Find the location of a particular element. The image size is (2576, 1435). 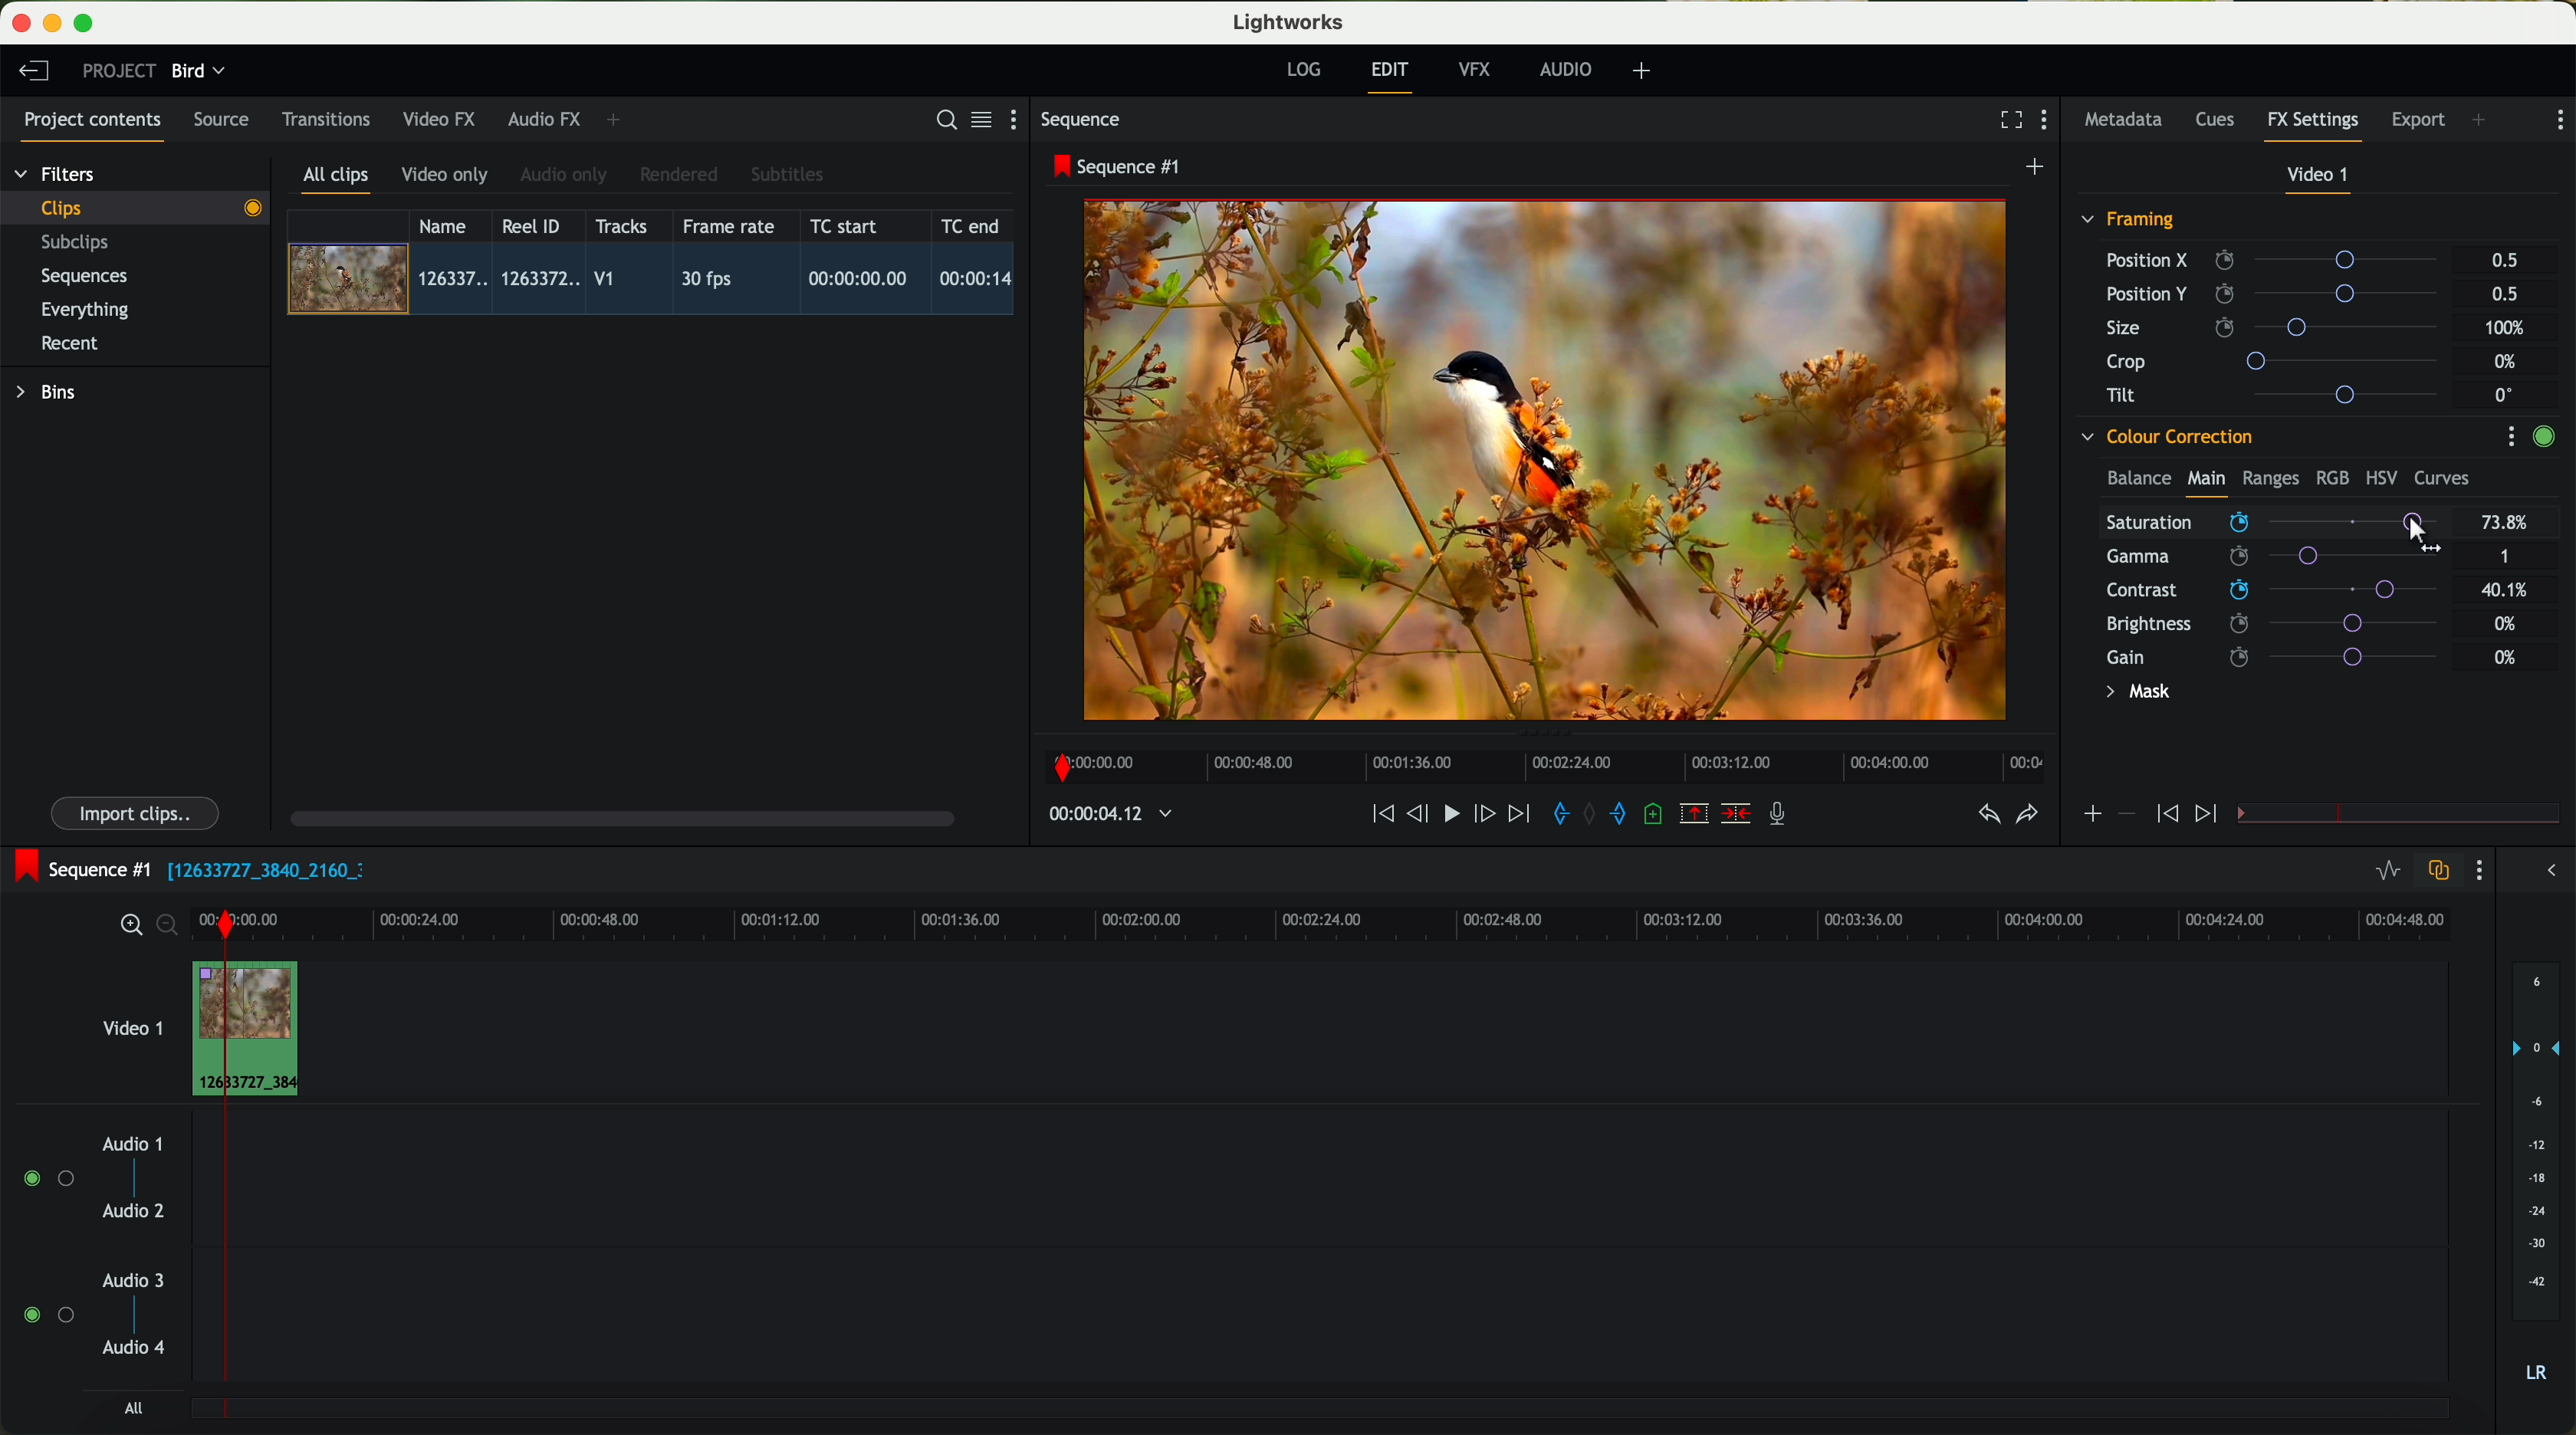

maximize program is located at coordinates (87, 24).